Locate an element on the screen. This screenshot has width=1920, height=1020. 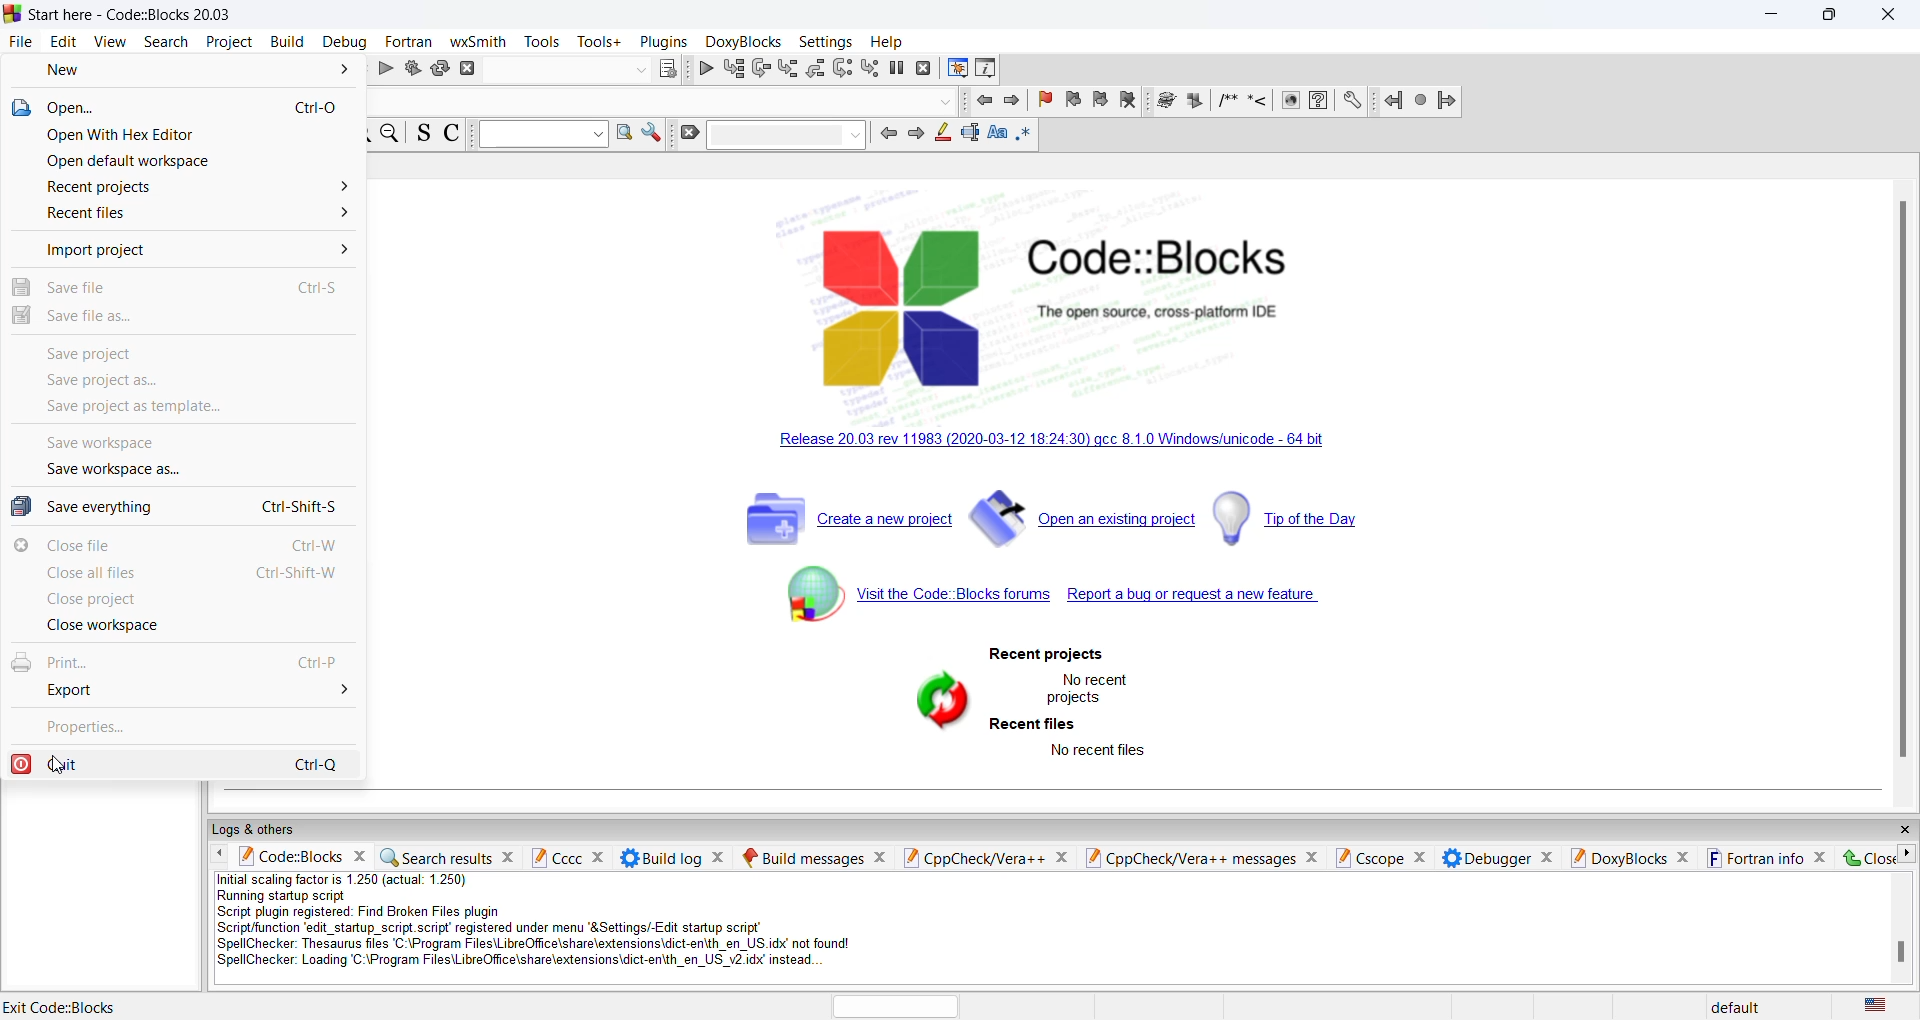
rebuild is located at coordinates (441, 69).